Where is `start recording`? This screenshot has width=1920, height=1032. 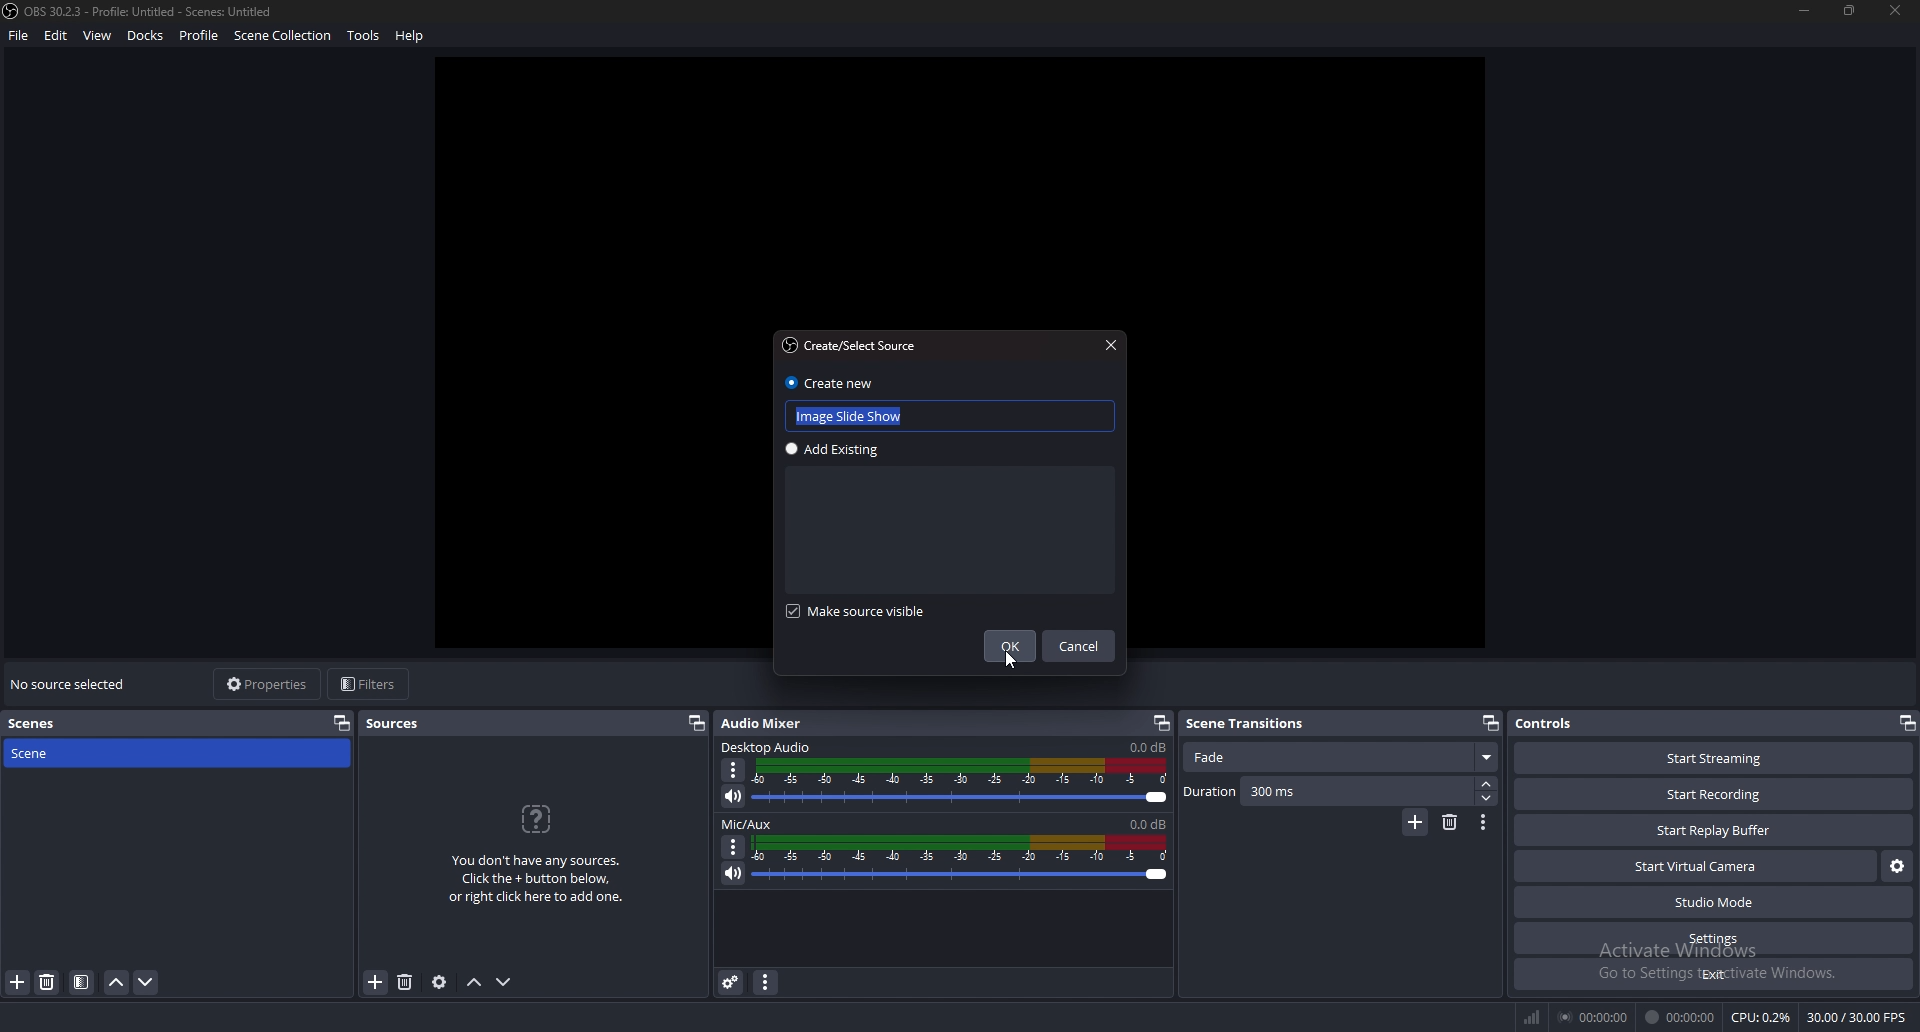
start recording is located at coordinates (1717, 793).